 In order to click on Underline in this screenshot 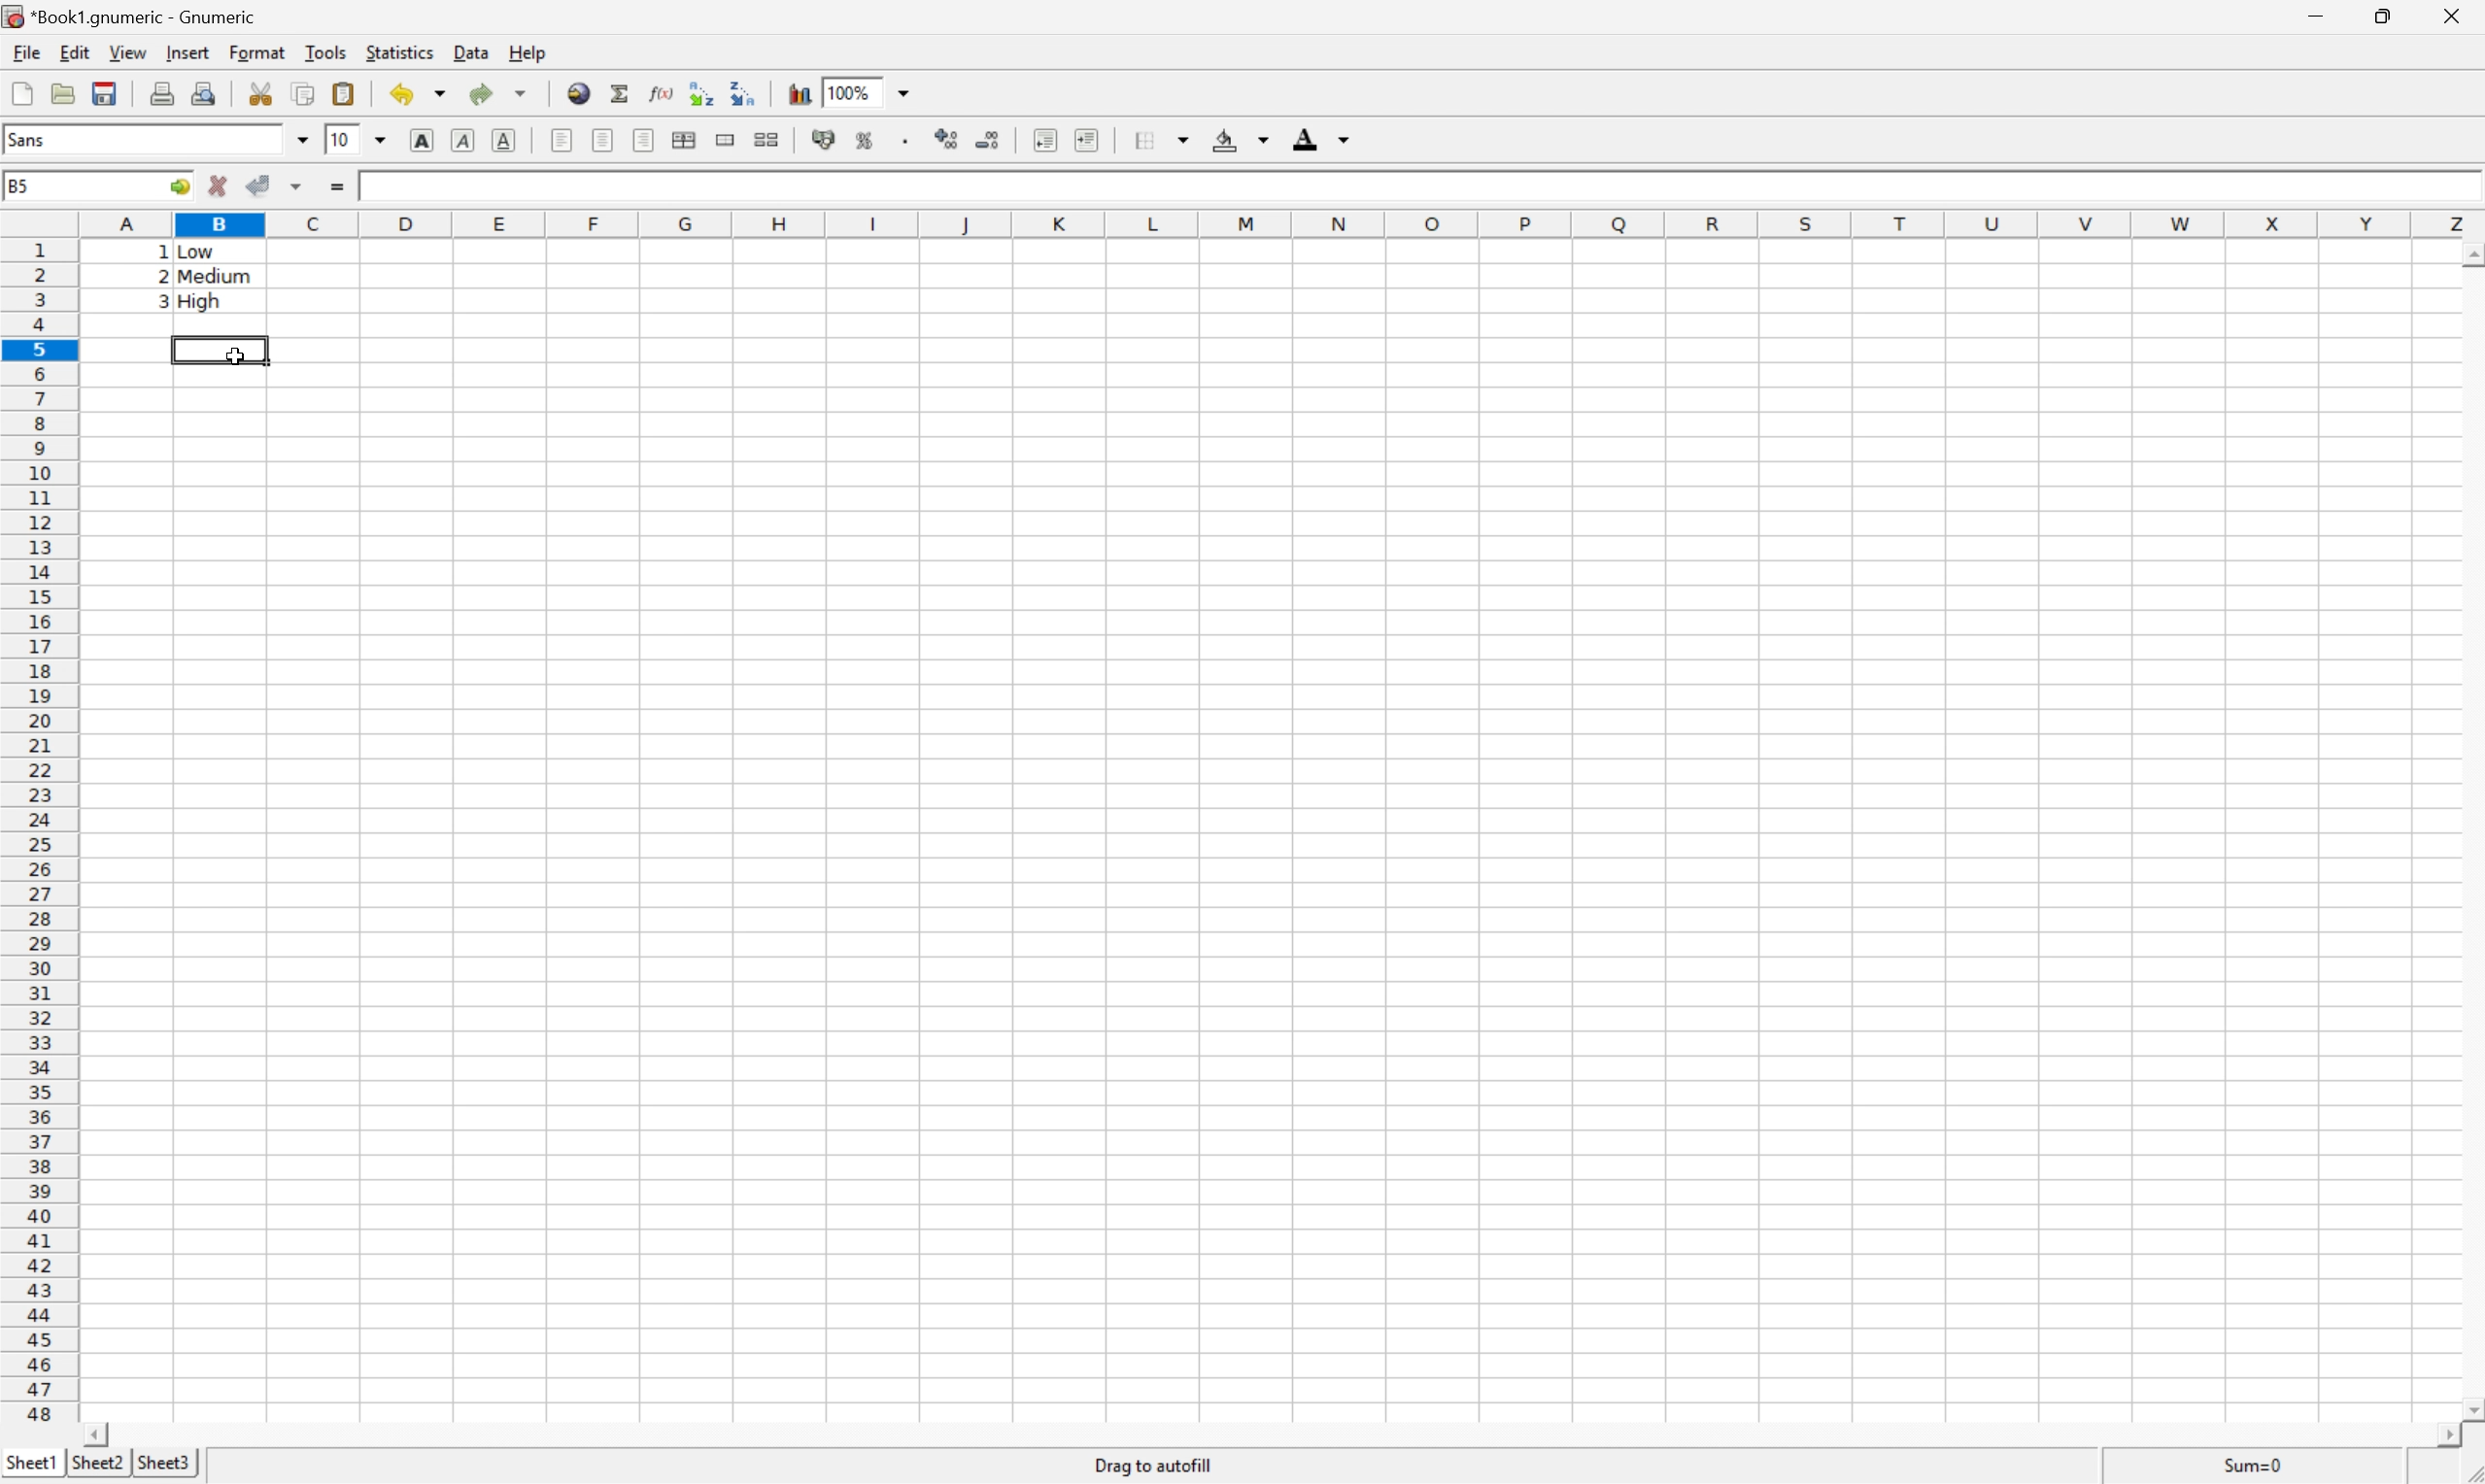, I will do `click(505, 138)`.